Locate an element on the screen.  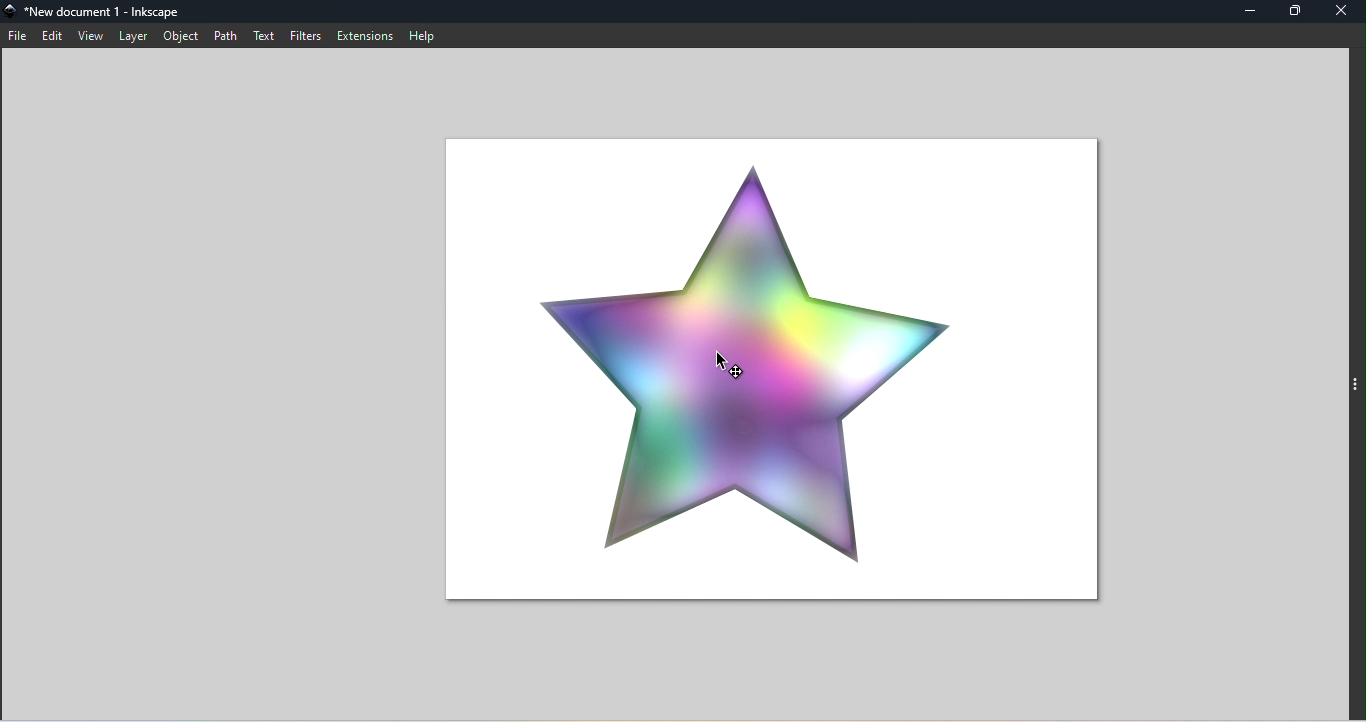
File name is located at coordinates (96, 12).